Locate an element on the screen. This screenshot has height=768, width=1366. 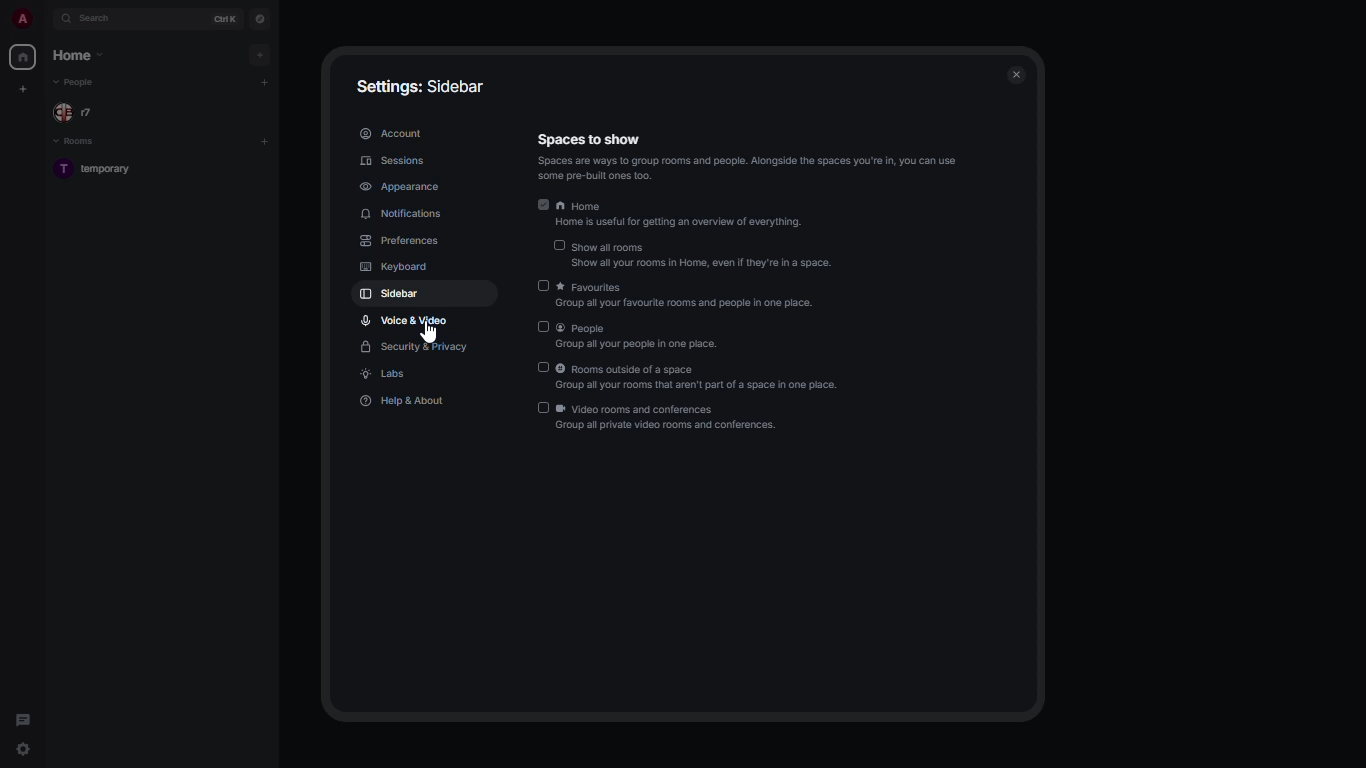
voice & video is located at coordinates (408, 321).